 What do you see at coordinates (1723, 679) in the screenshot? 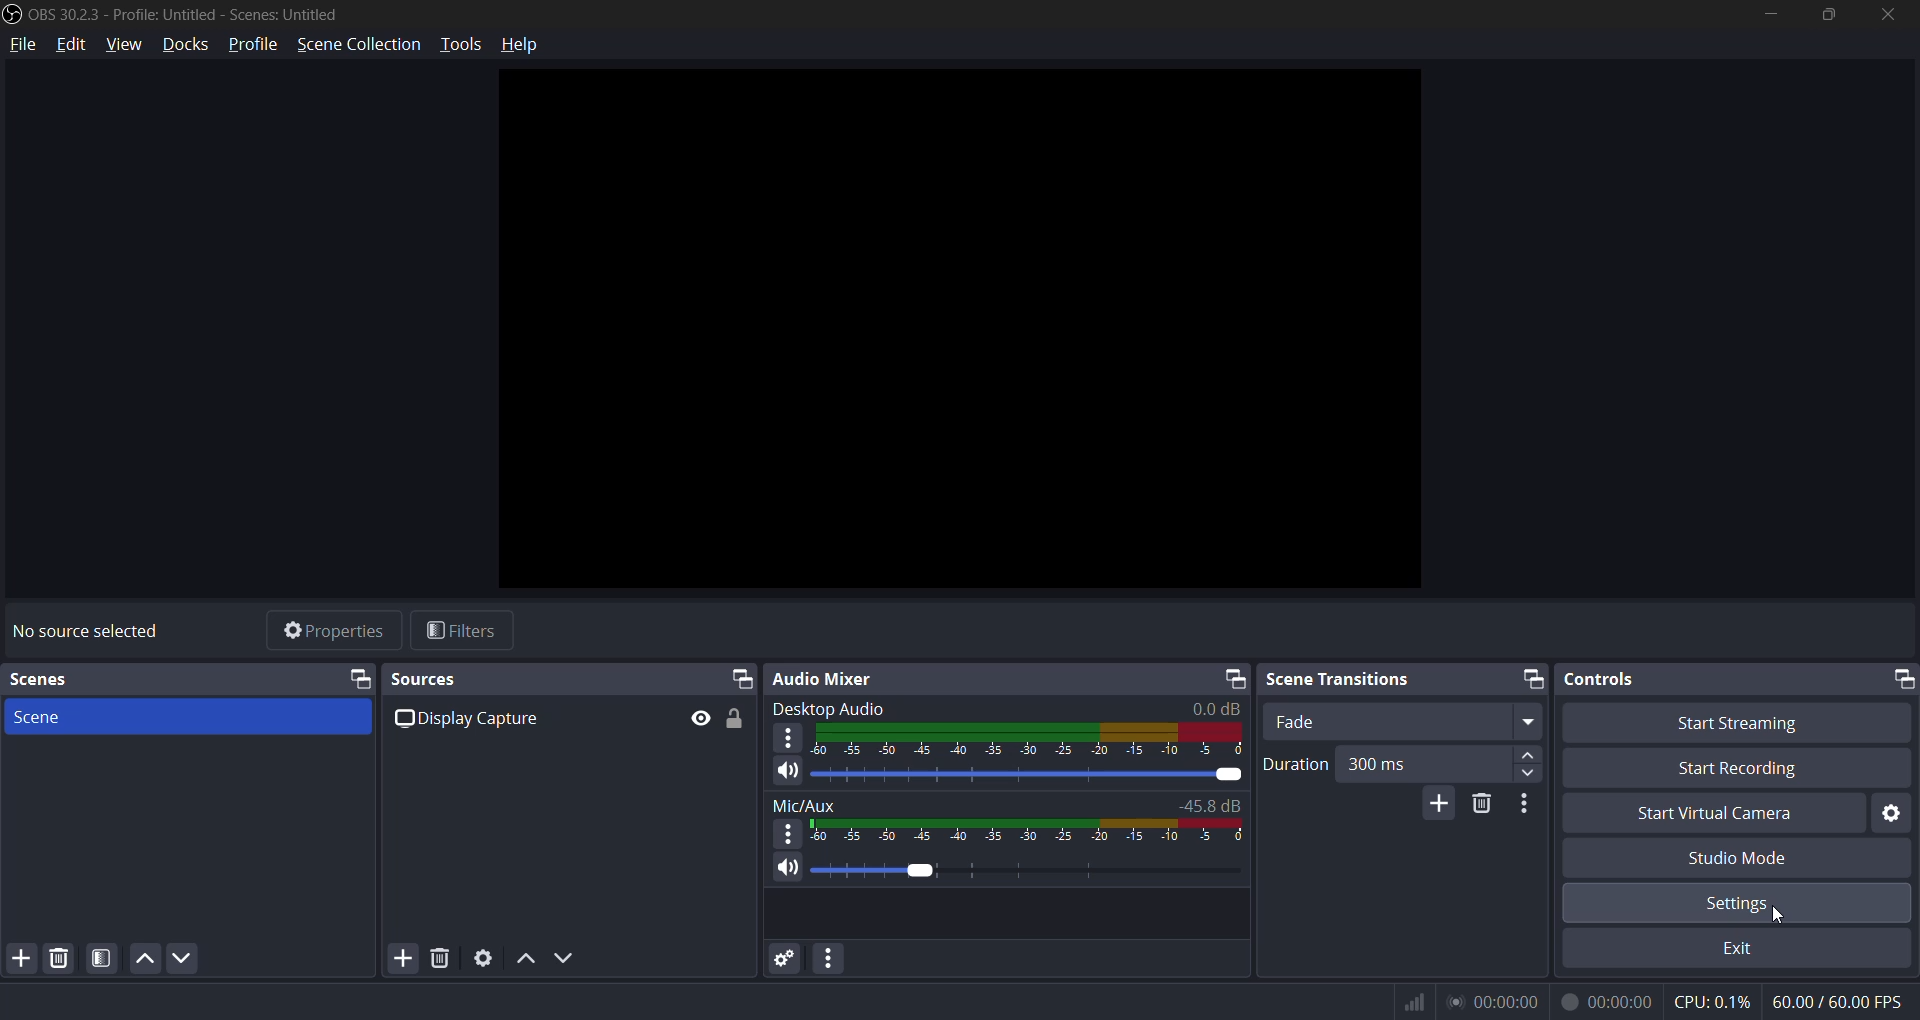
I see `controls` at bounding box center [1723, 679].